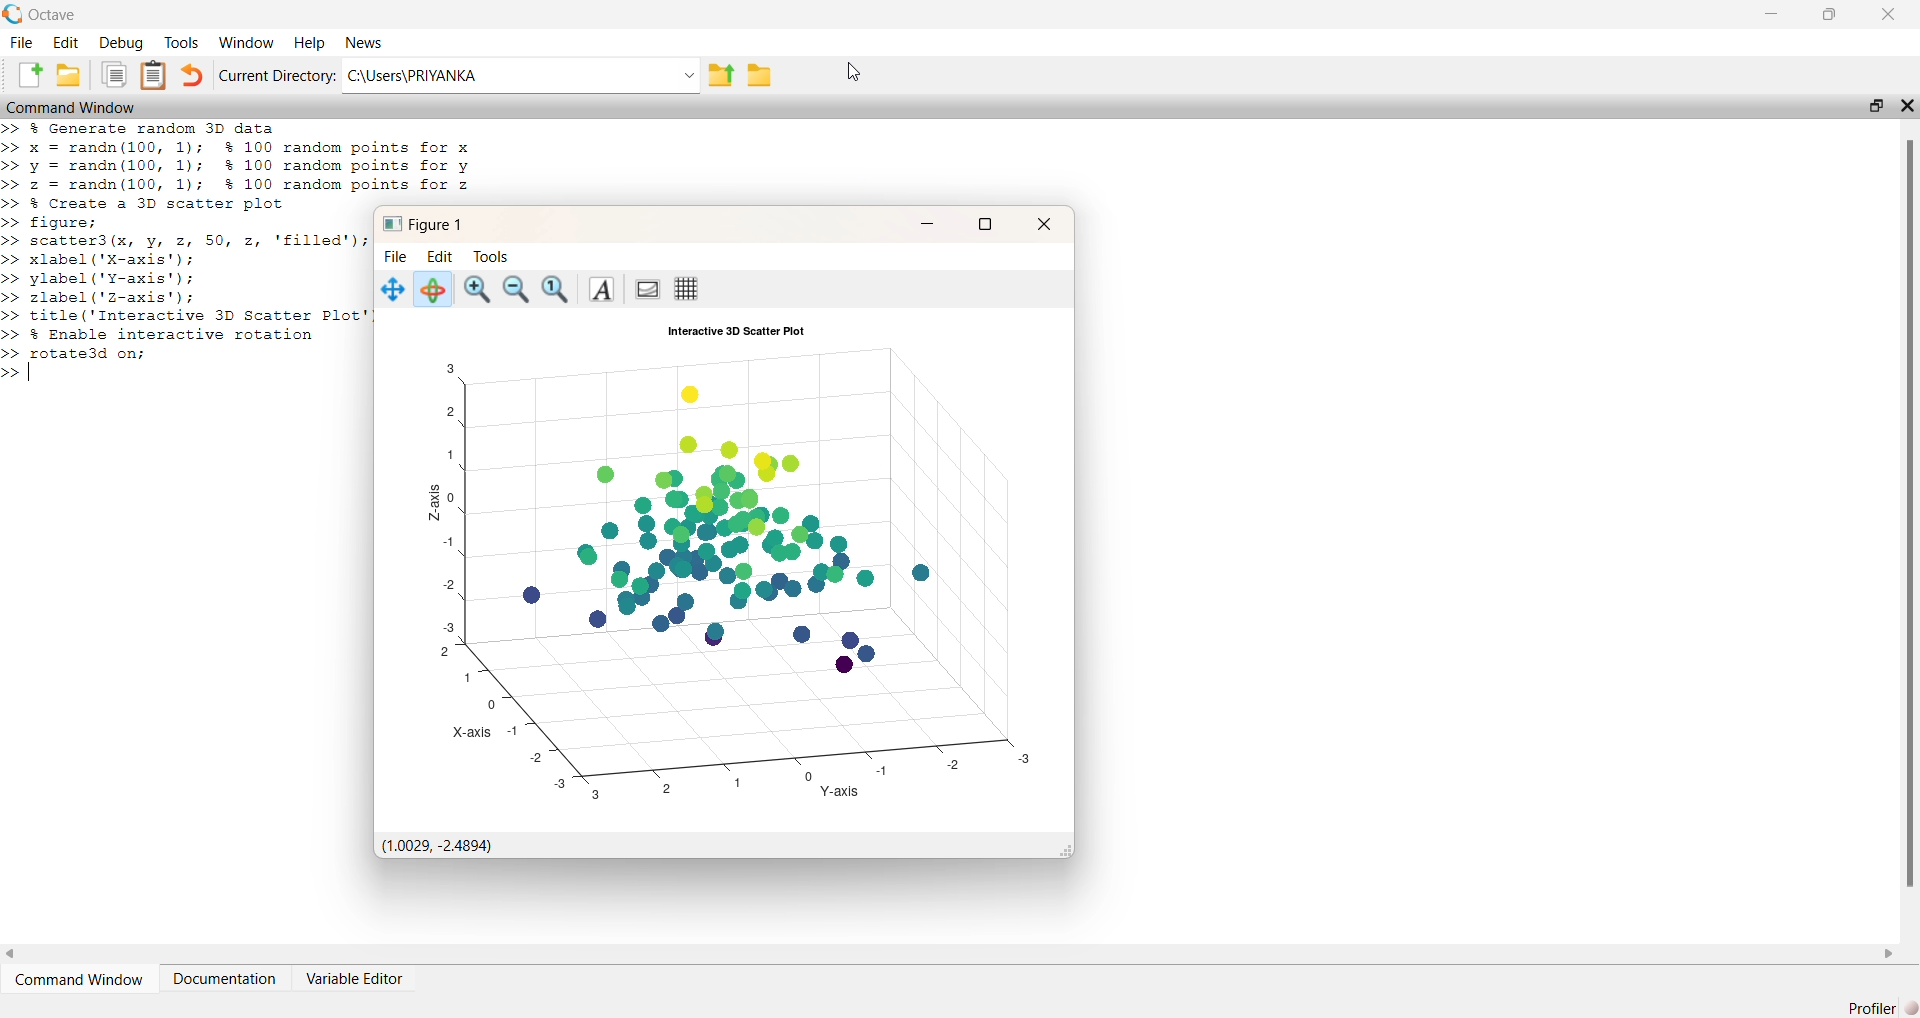  Describe the element at coordinates (1773, 13) in the screenshot. I see `minimize` at that location.